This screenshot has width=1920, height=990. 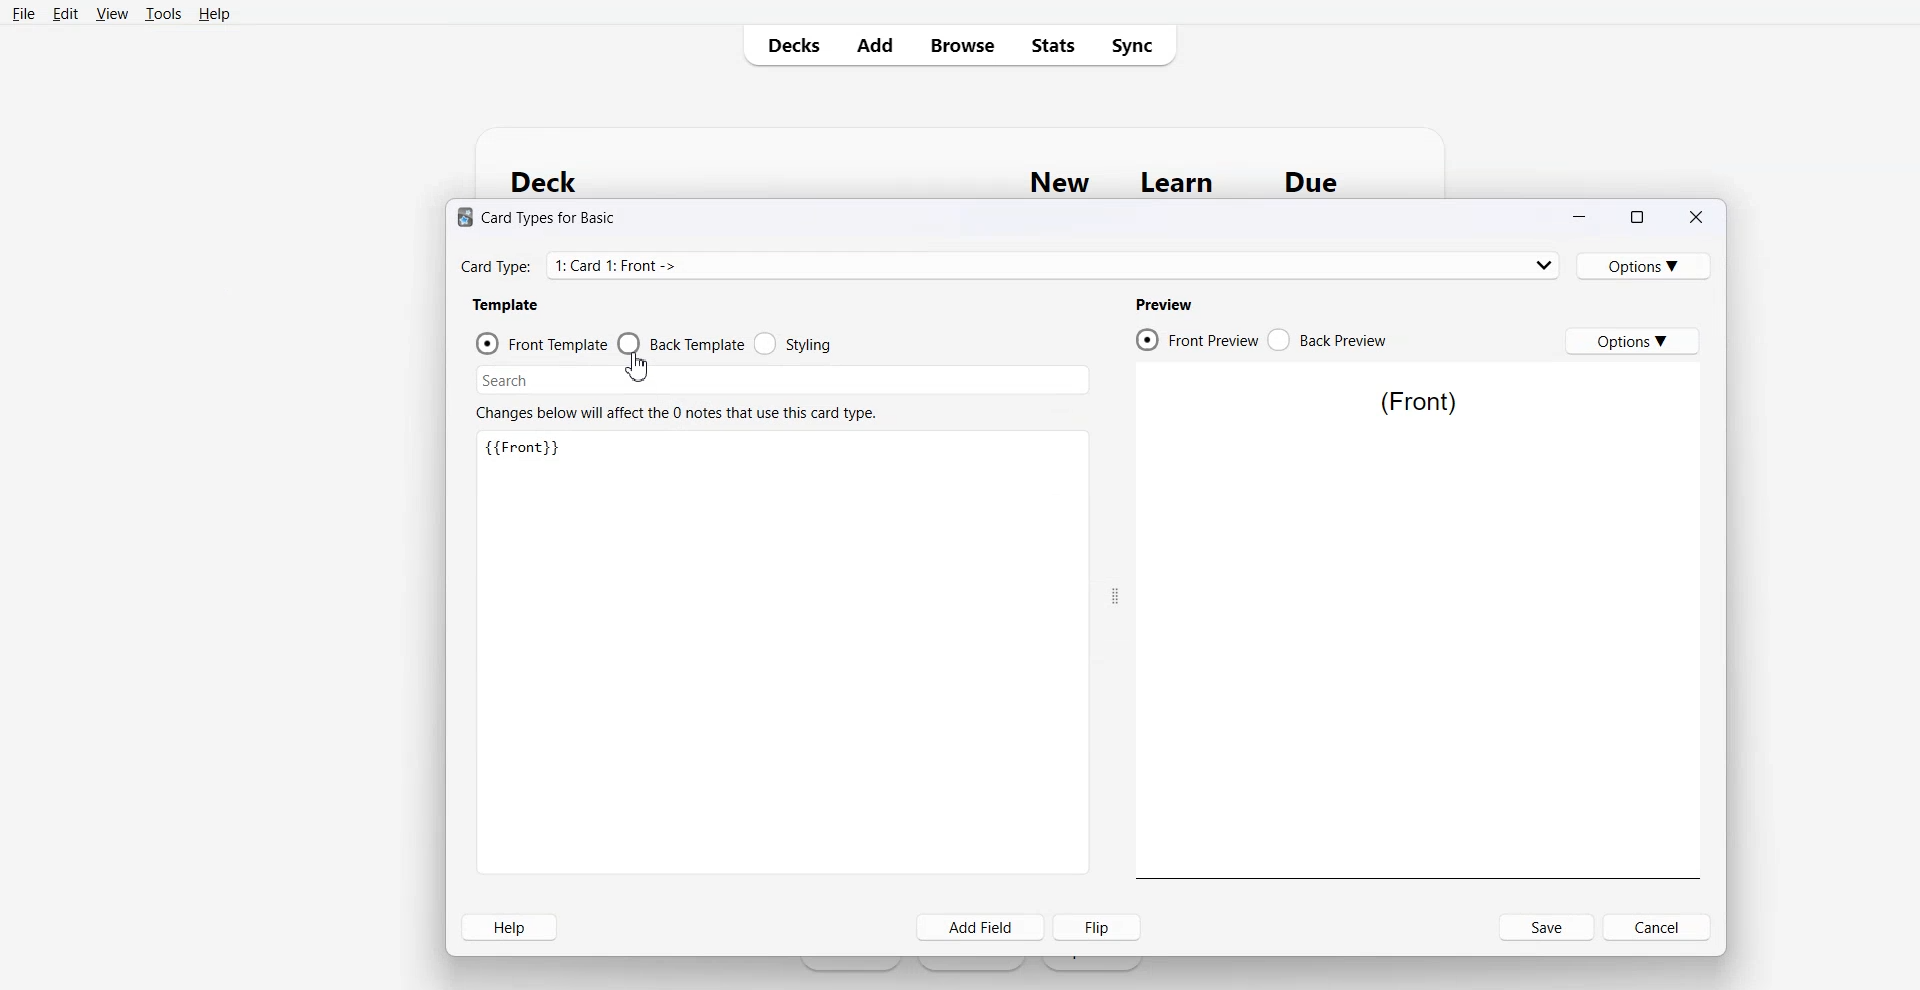 What do you see at coordinates (64, 13) in the screenshot?
I see `Edit` at bounding box center [64, 13].